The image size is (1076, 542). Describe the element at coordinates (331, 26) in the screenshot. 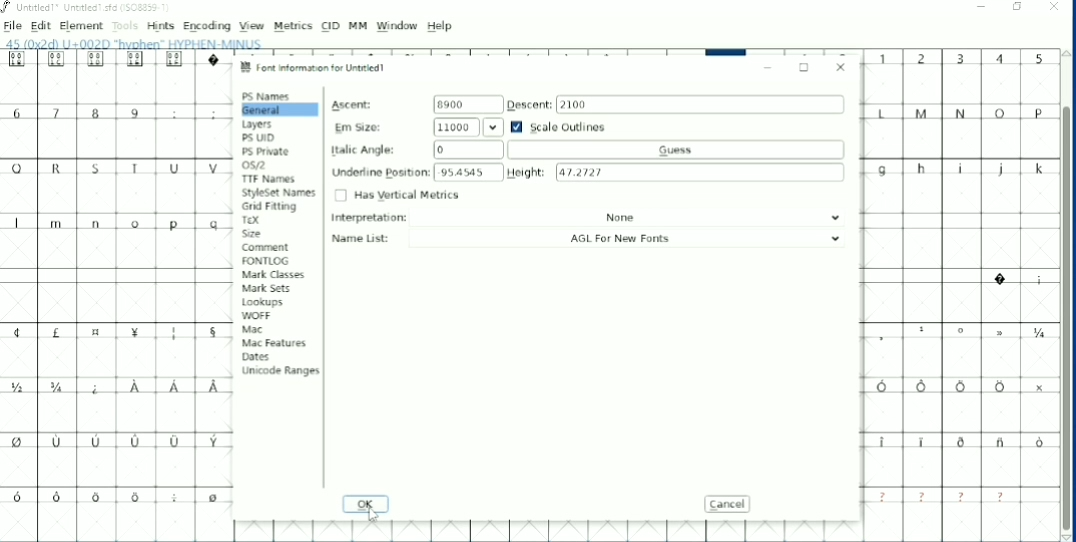

I see `CID` at that location.